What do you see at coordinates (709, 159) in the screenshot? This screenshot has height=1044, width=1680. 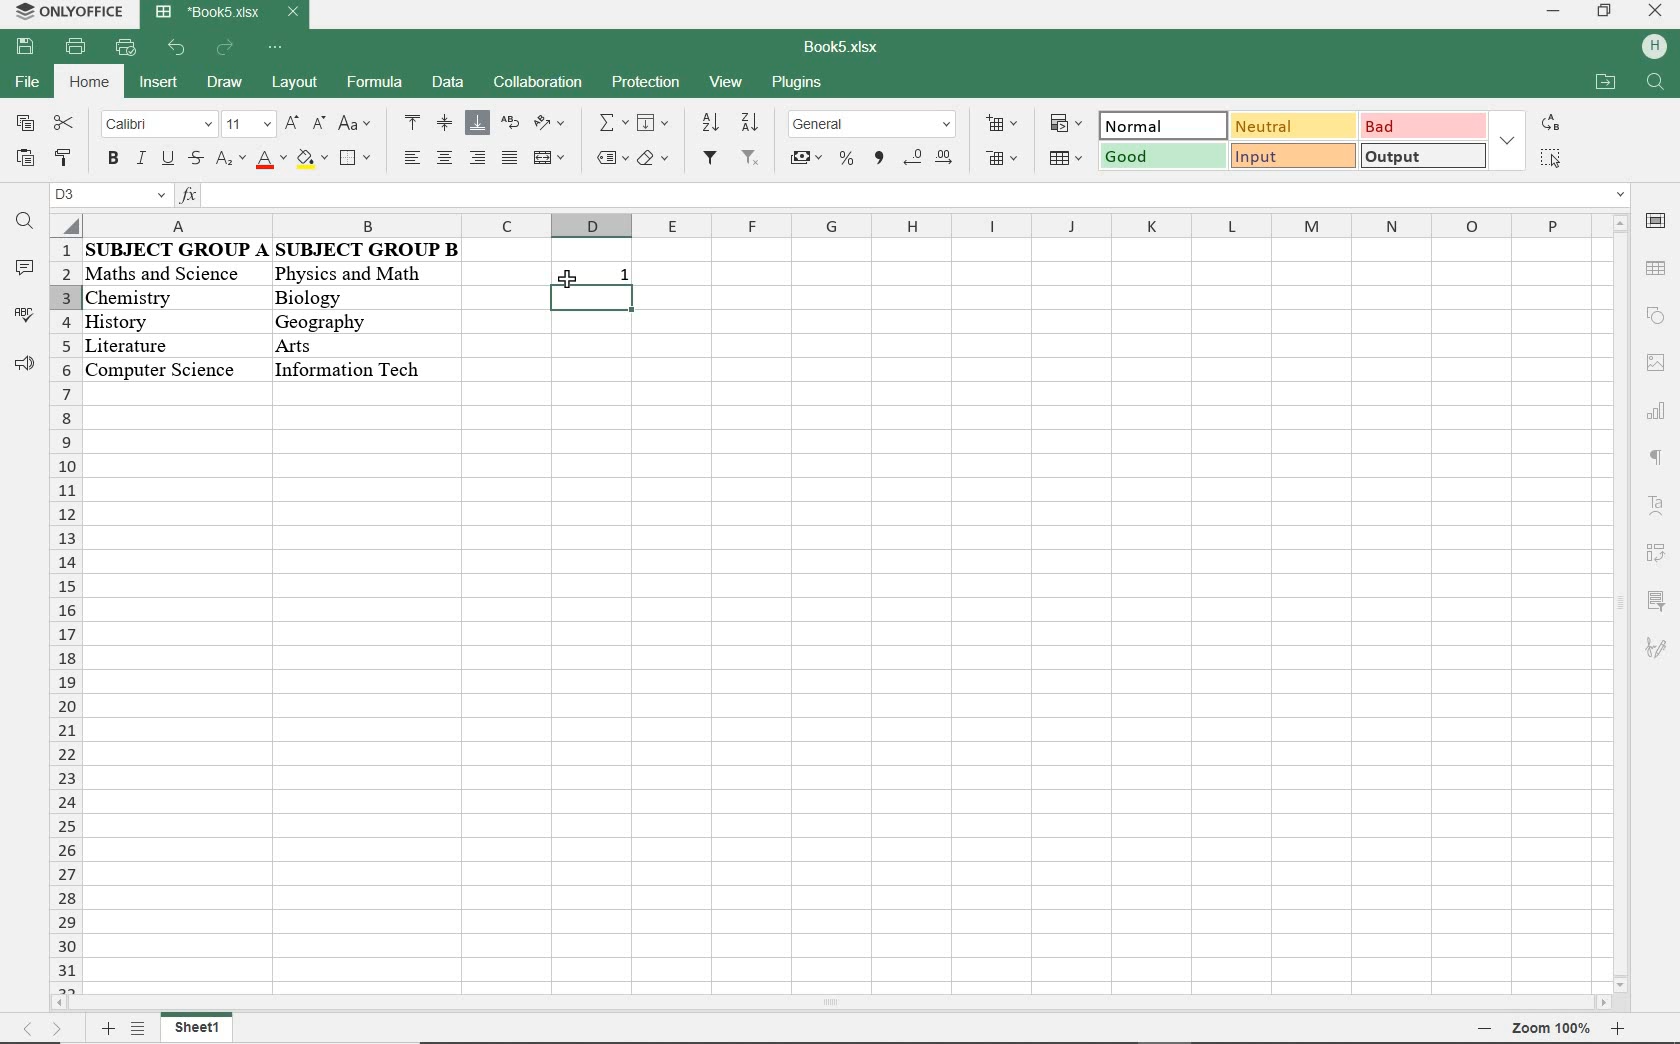 I see `filter` at bounding box center [709, 159].